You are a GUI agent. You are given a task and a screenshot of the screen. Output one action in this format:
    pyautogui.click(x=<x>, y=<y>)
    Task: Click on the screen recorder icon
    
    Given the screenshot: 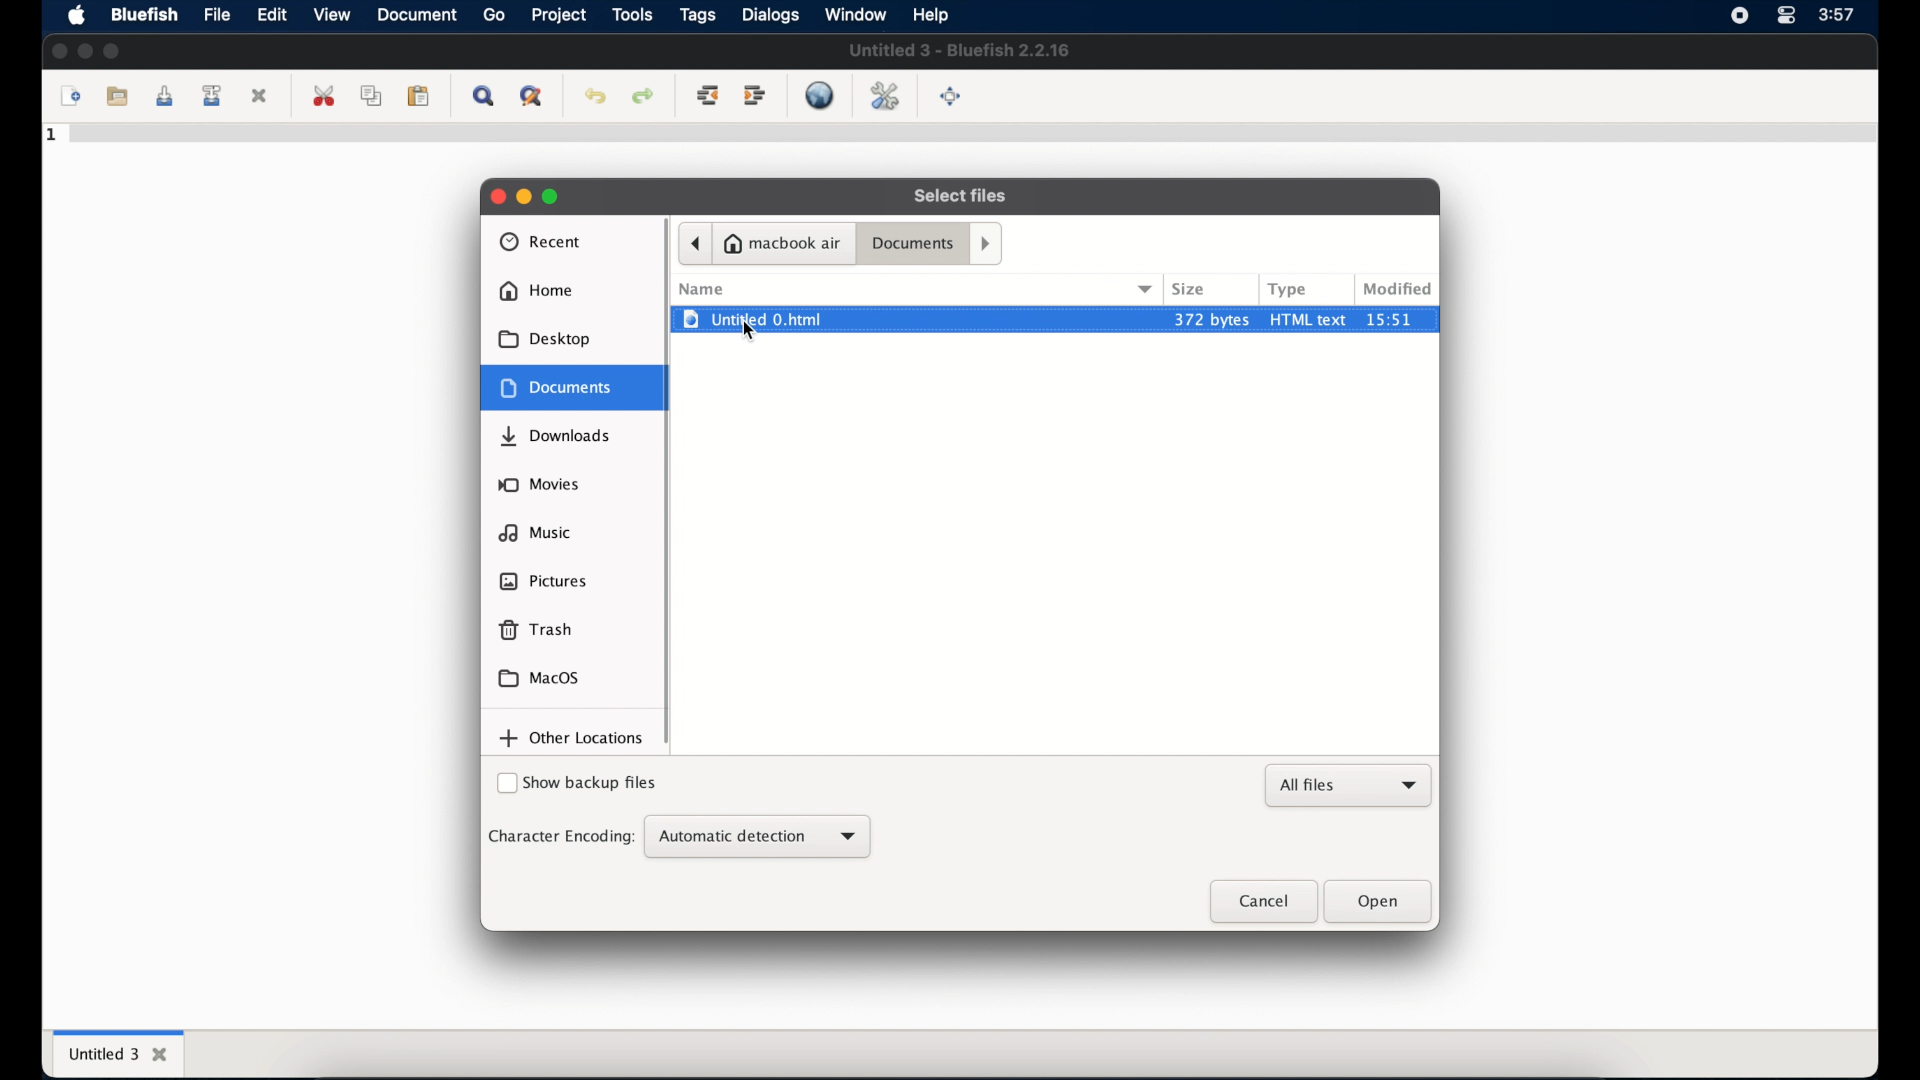 What is the action you would take?
    pyautogui.click(x=1739, y=16)
    